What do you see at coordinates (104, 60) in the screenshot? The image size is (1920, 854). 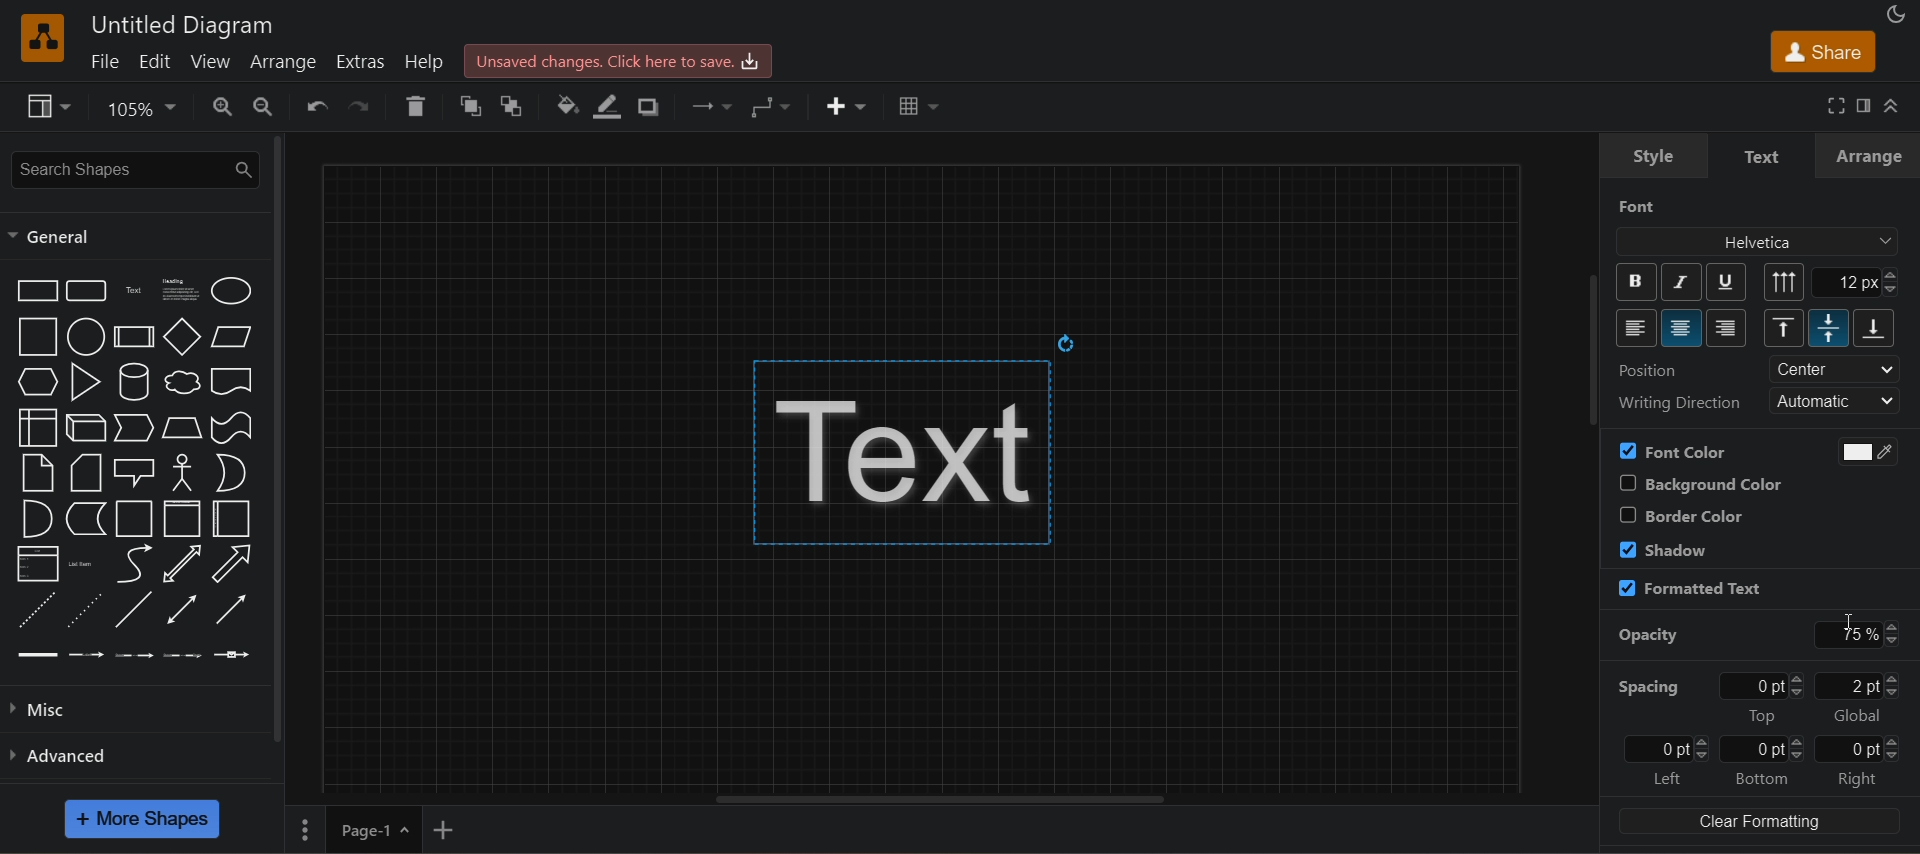 I see `file` at bounding box center [104, 60].